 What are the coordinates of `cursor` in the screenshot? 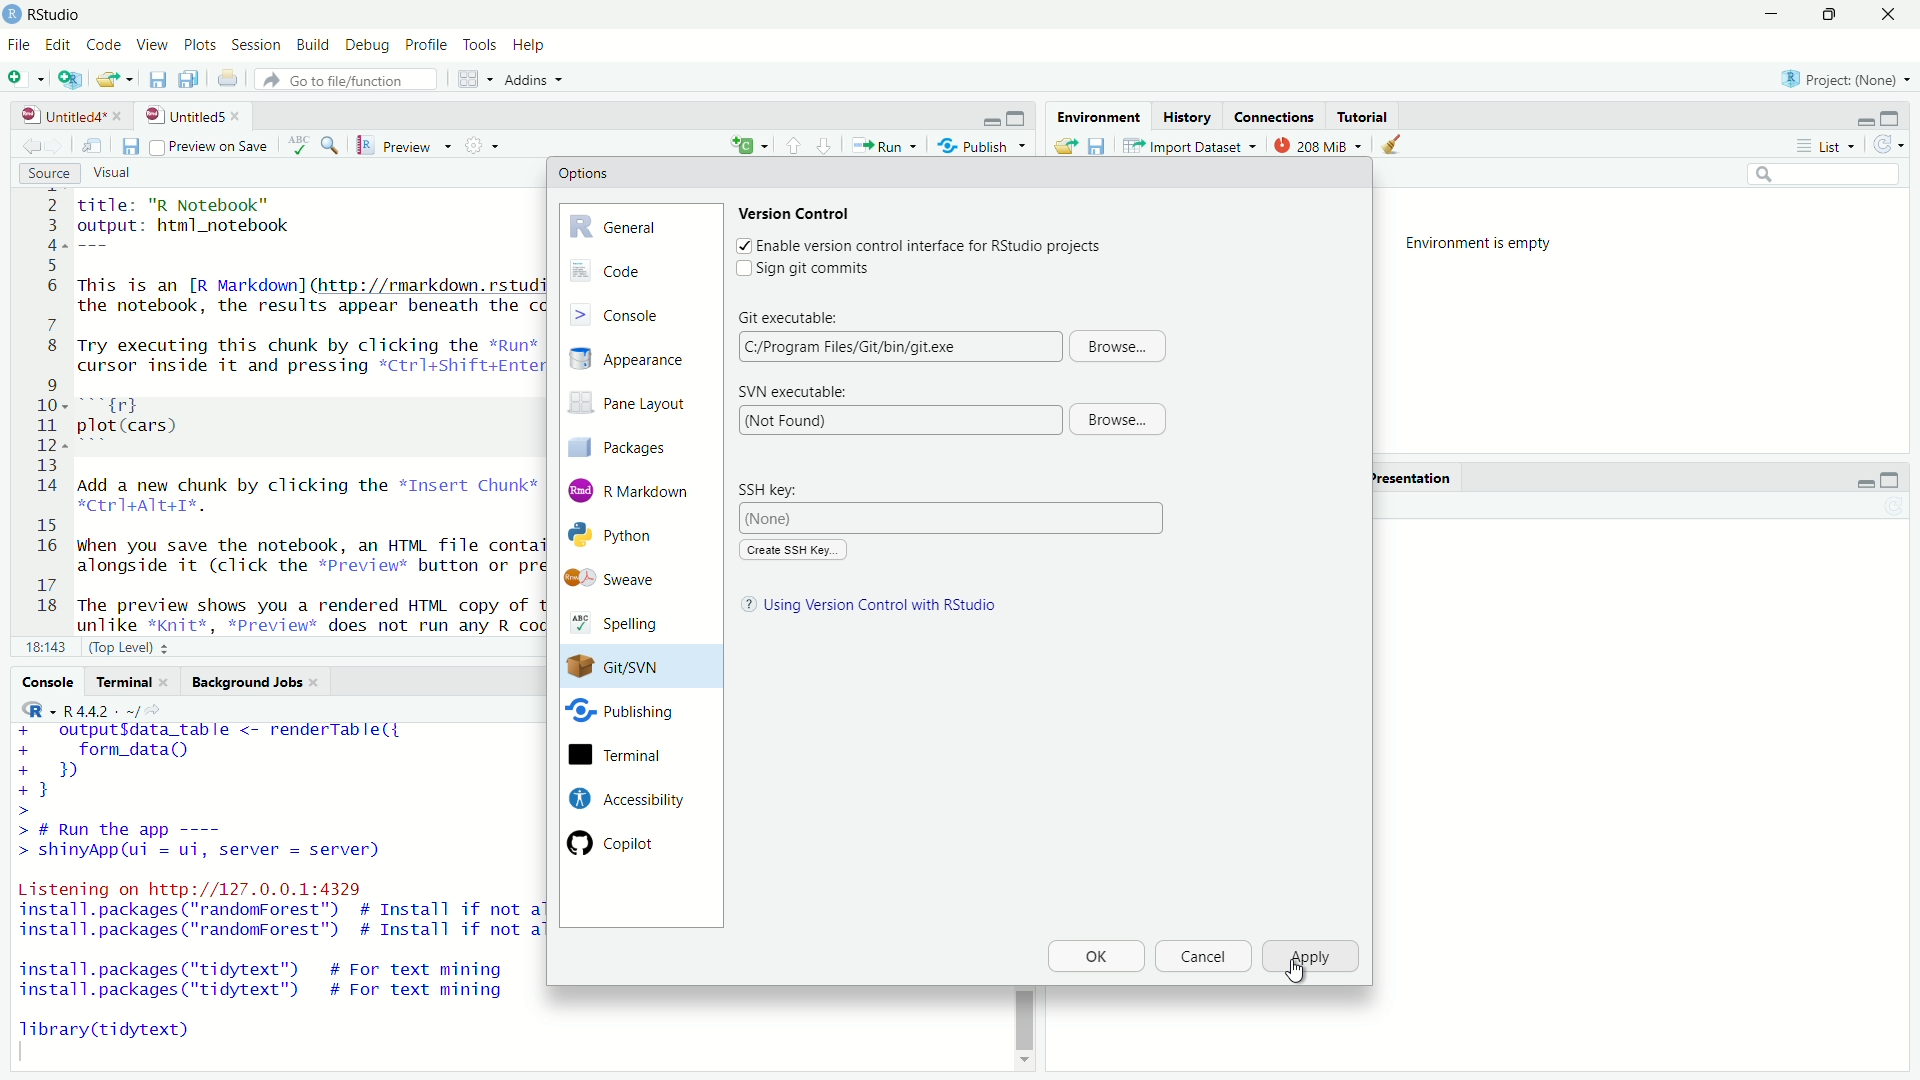 It's located at (1295, 973).